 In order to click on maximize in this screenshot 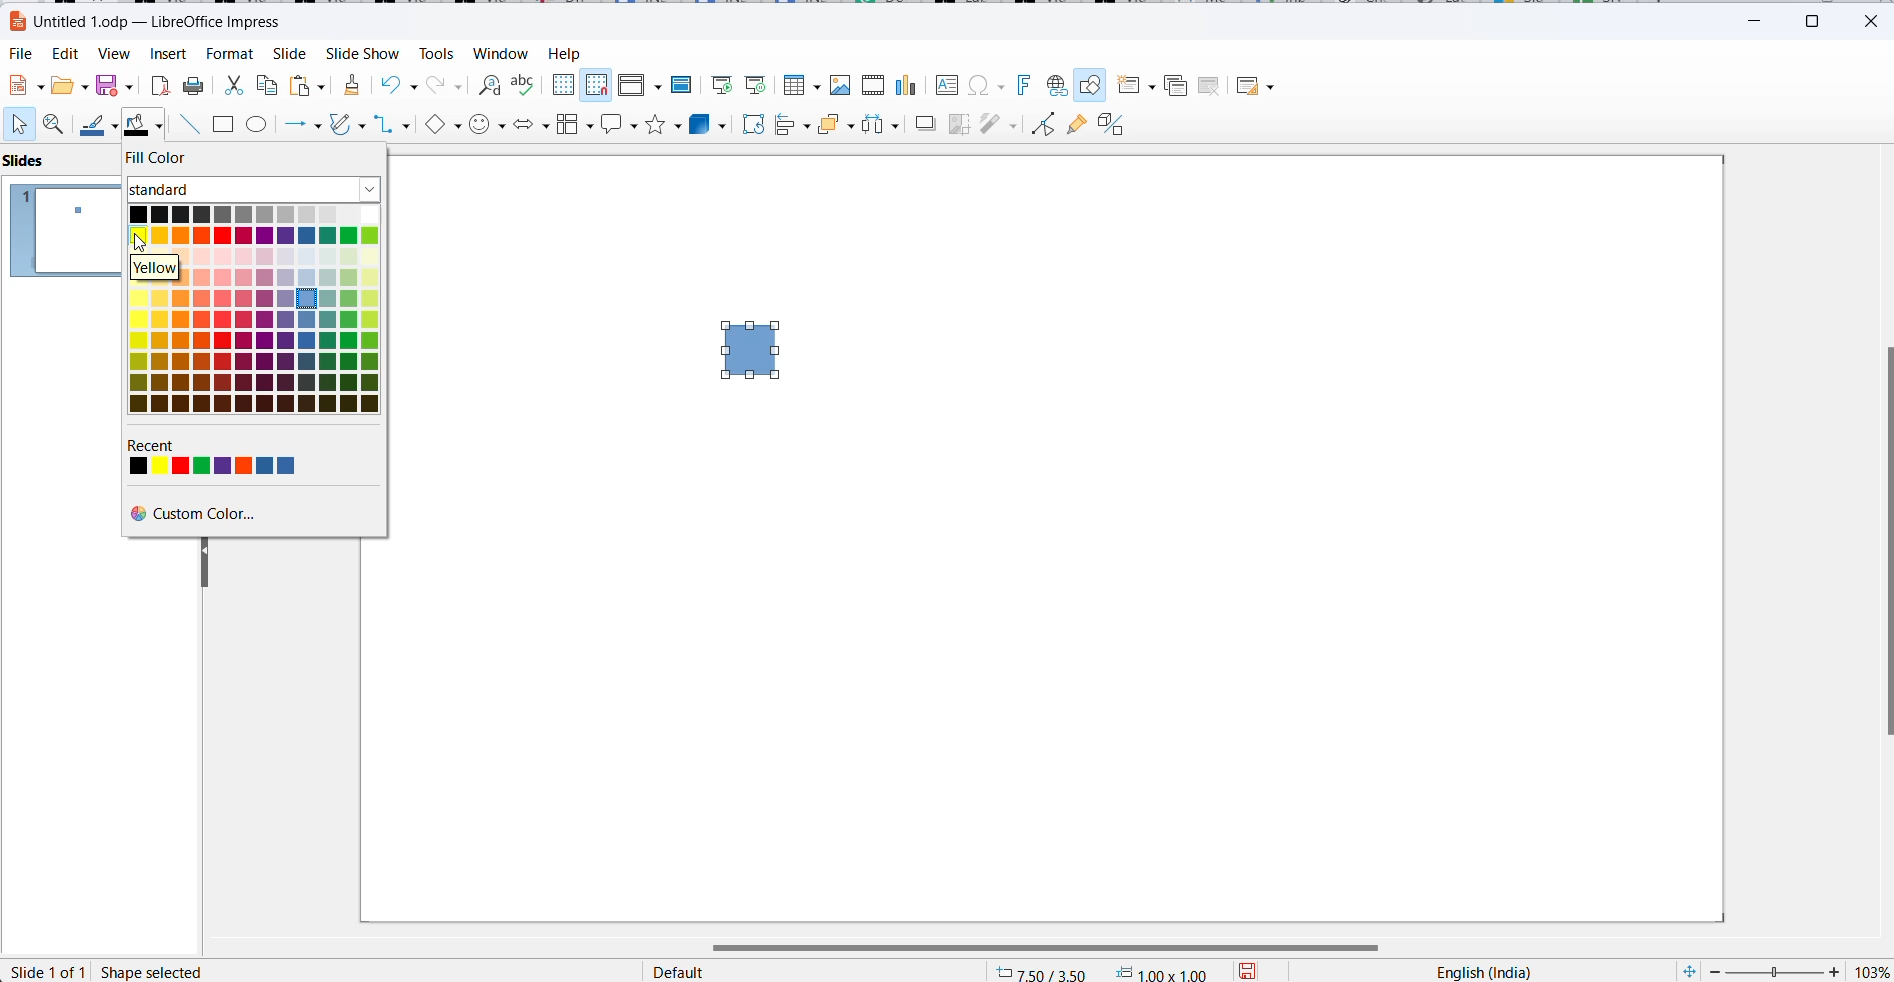, I will do `click(1819, 19)`.